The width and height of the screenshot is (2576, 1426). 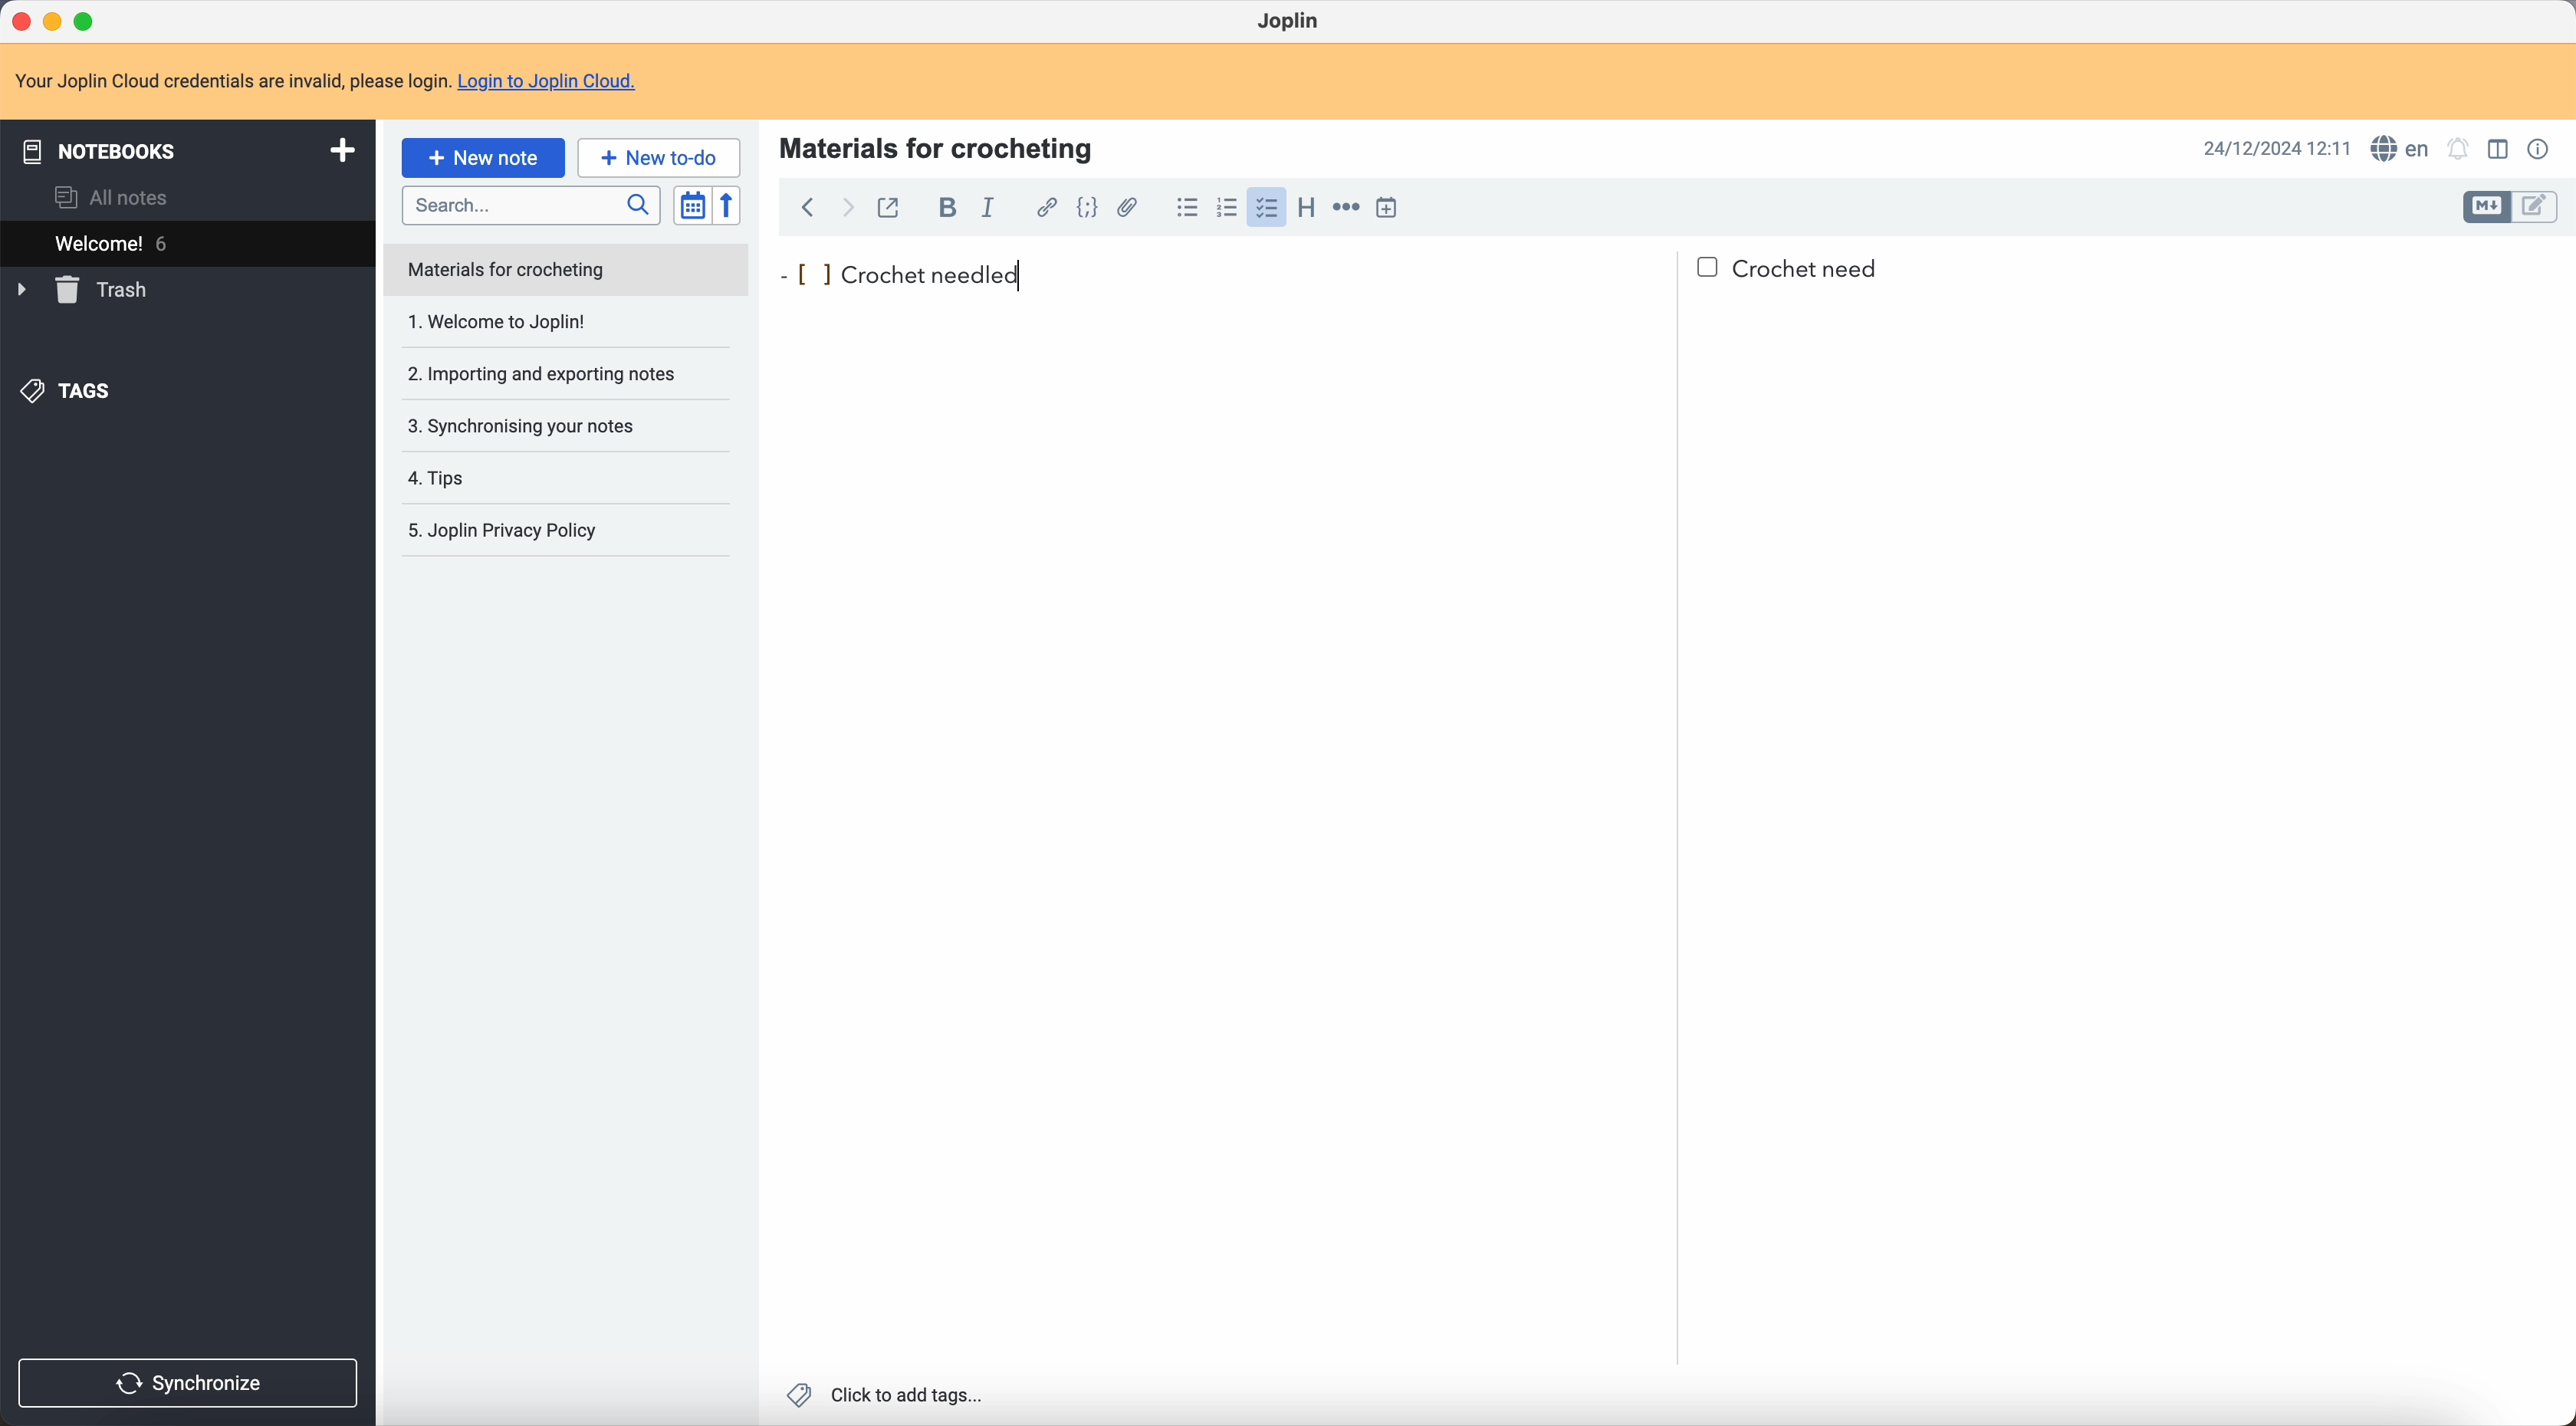 What do you see at coordinates (2397, 148) in the screenshot?
I see `spell checker` at bounding box center [2397, 148].